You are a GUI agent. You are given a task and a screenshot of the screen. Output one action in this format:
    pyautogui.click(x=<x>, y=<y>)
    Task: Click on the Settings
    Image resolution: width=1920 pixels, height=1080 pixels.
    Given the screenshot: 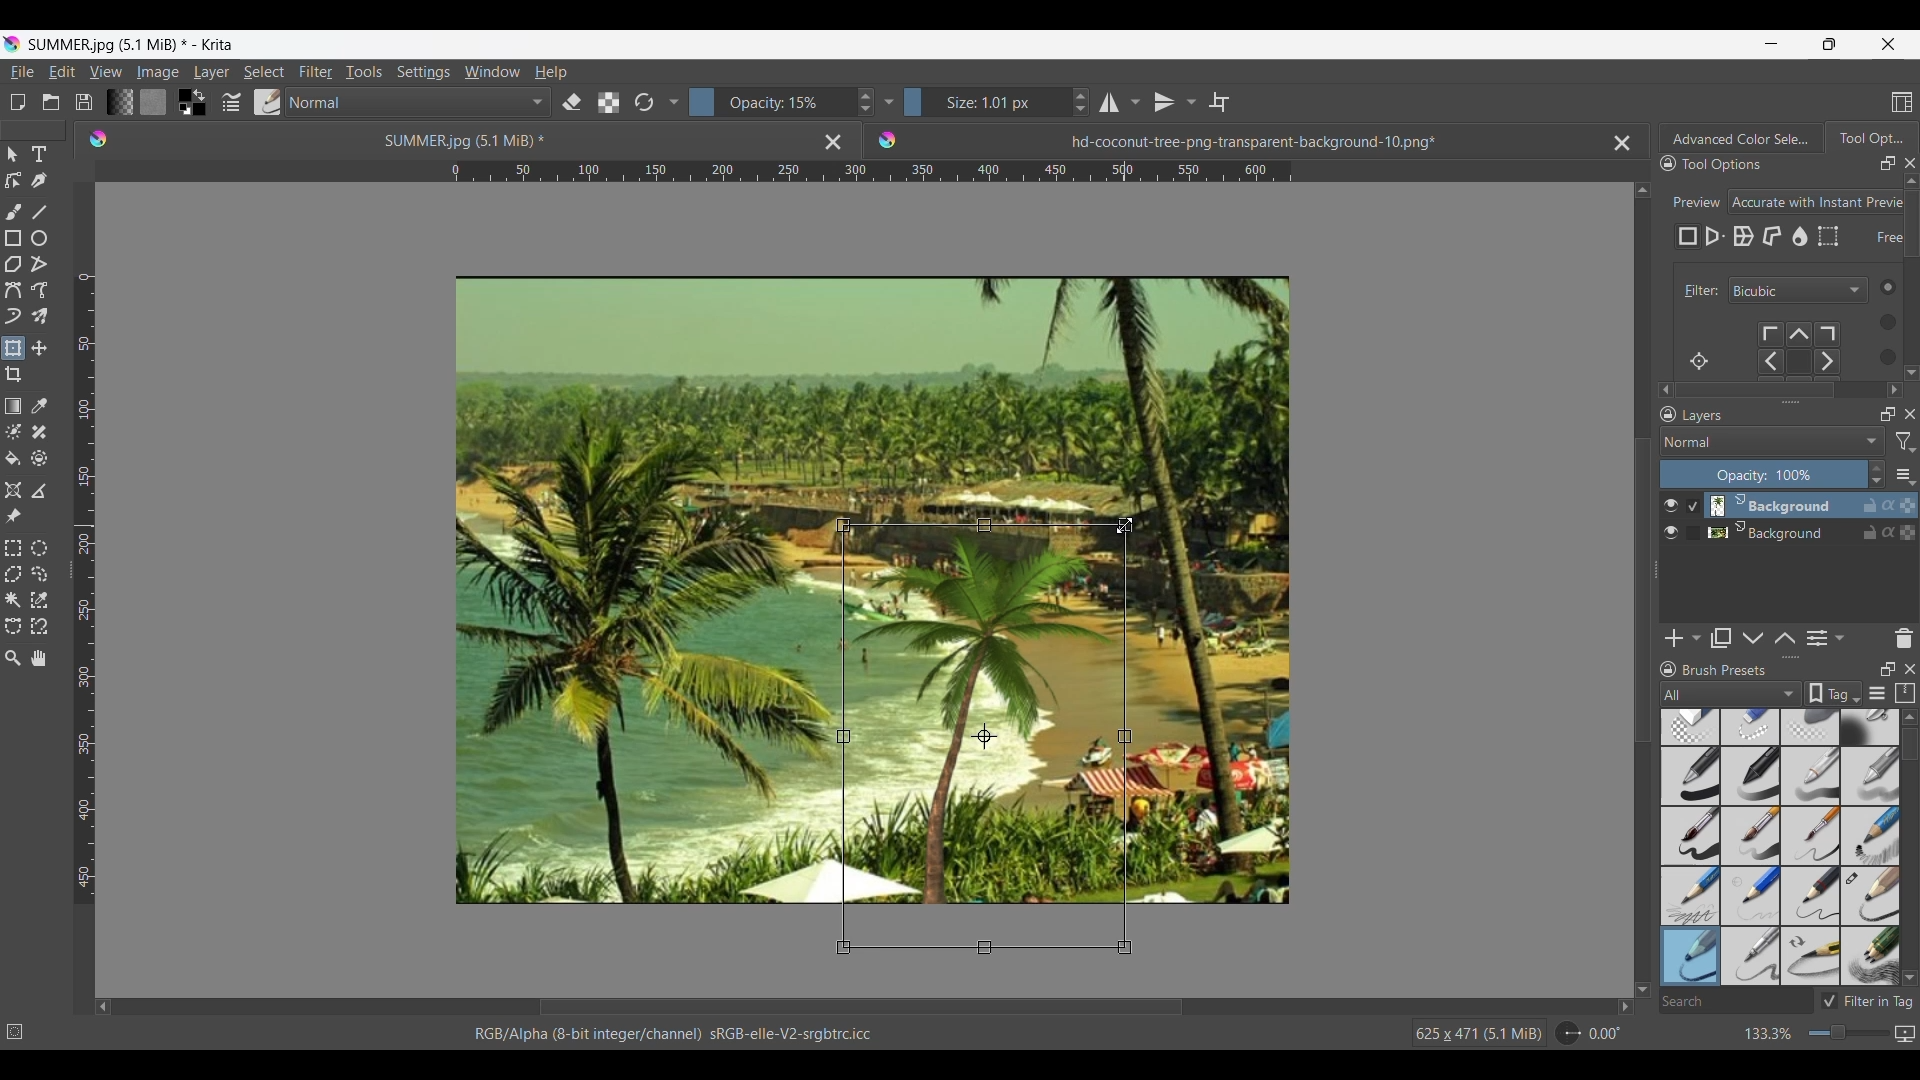 What is the action you would take?
    pyautogui.click(x=423, y=71)
    